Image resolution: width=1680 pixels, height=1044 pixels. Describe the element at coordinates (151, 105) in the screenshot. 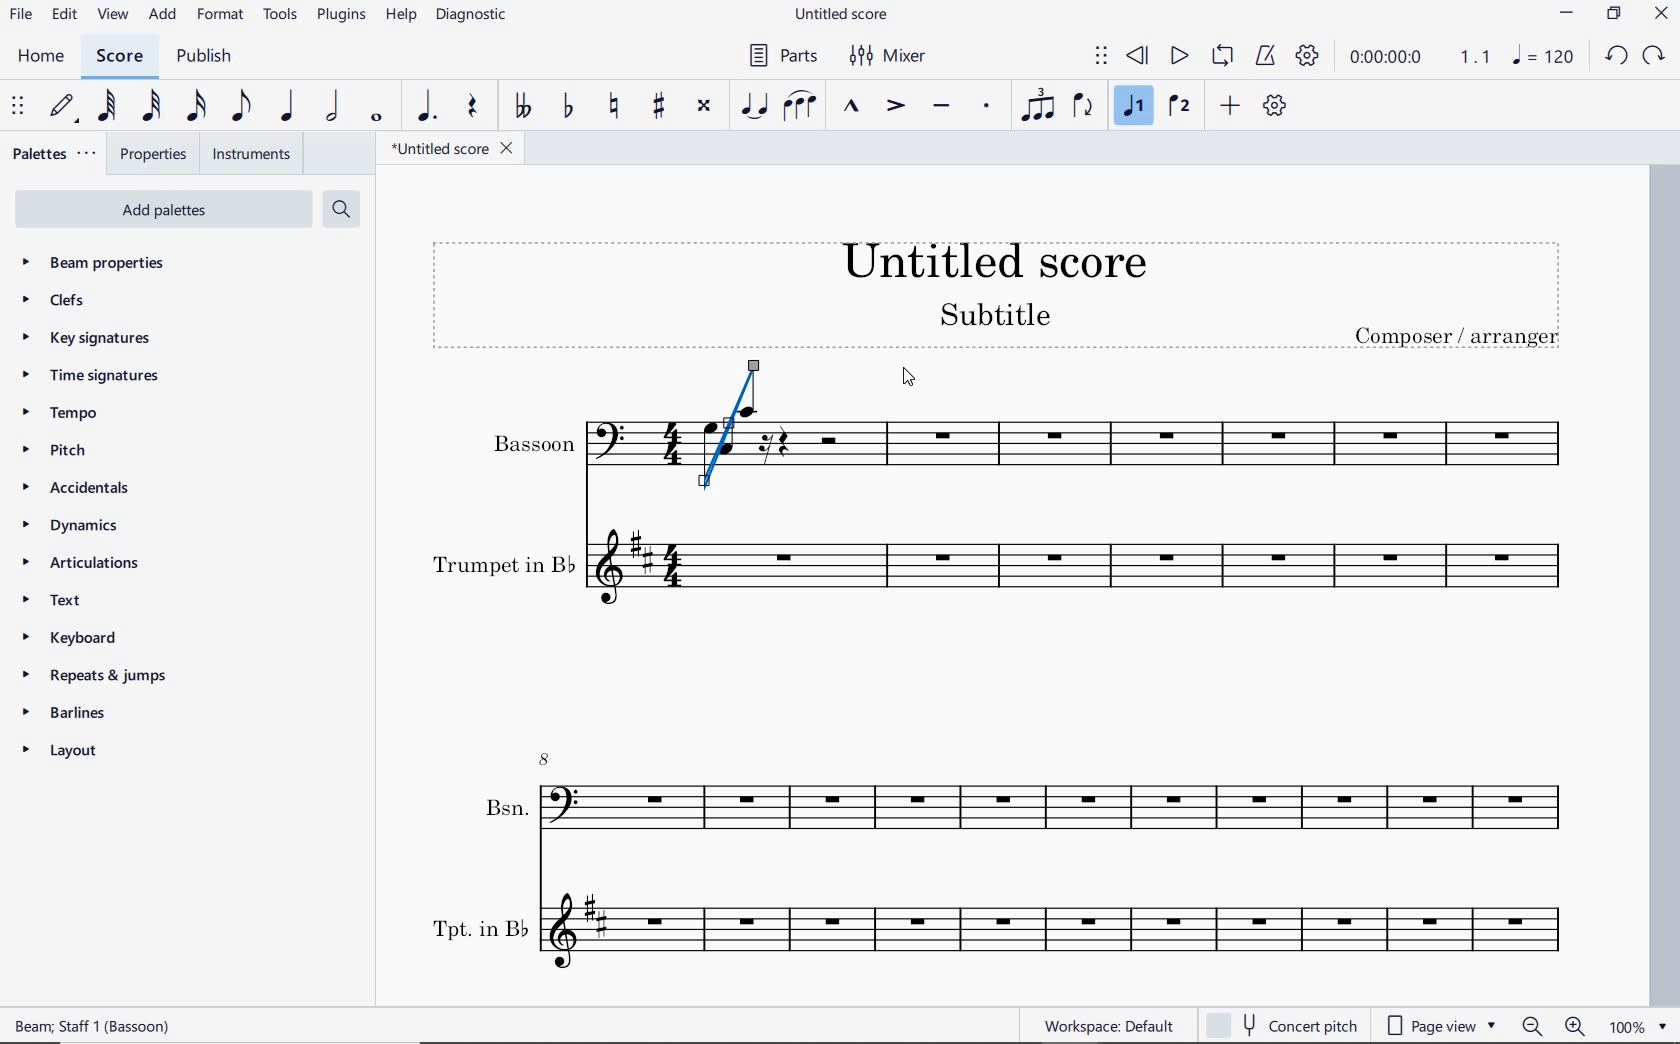

I see `32nd note` at that location.